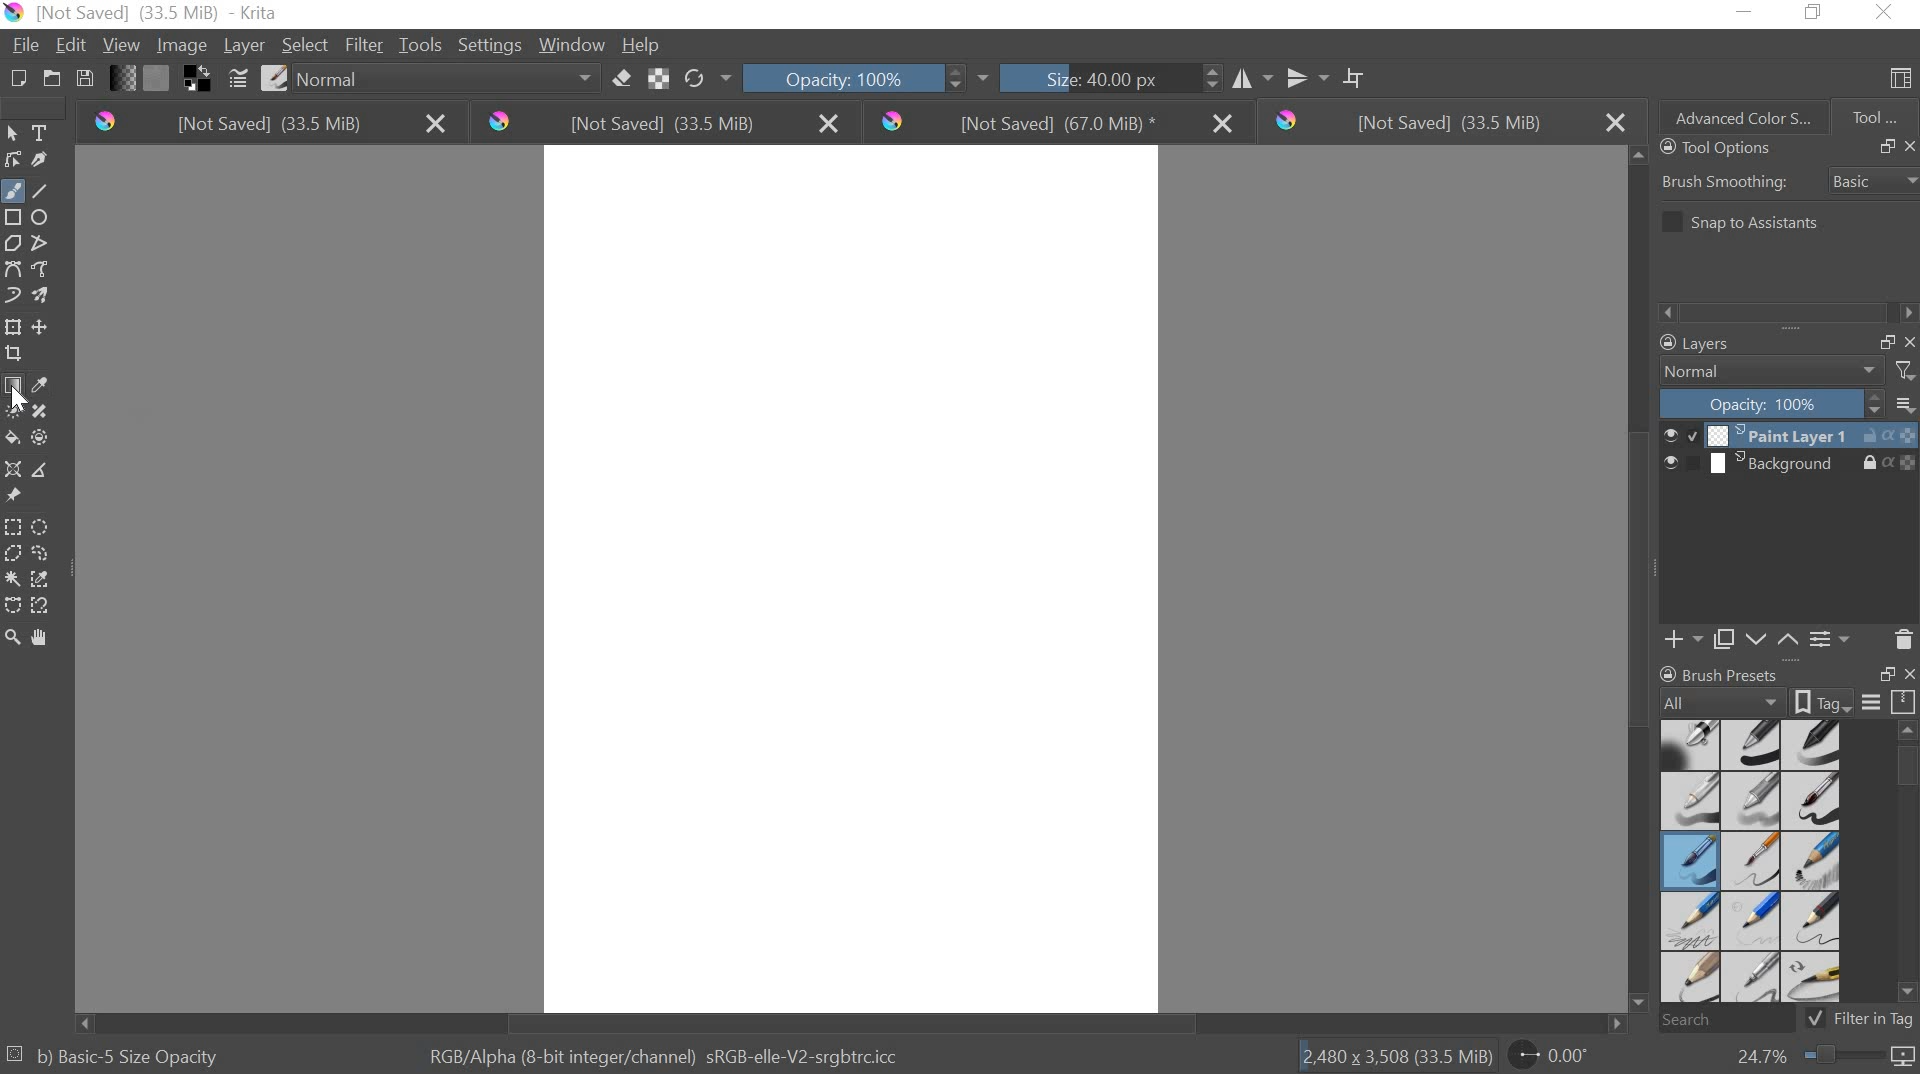  Describe the element at coordinates (13, 604) in the screenshot. I see `bezier curve` at that location.